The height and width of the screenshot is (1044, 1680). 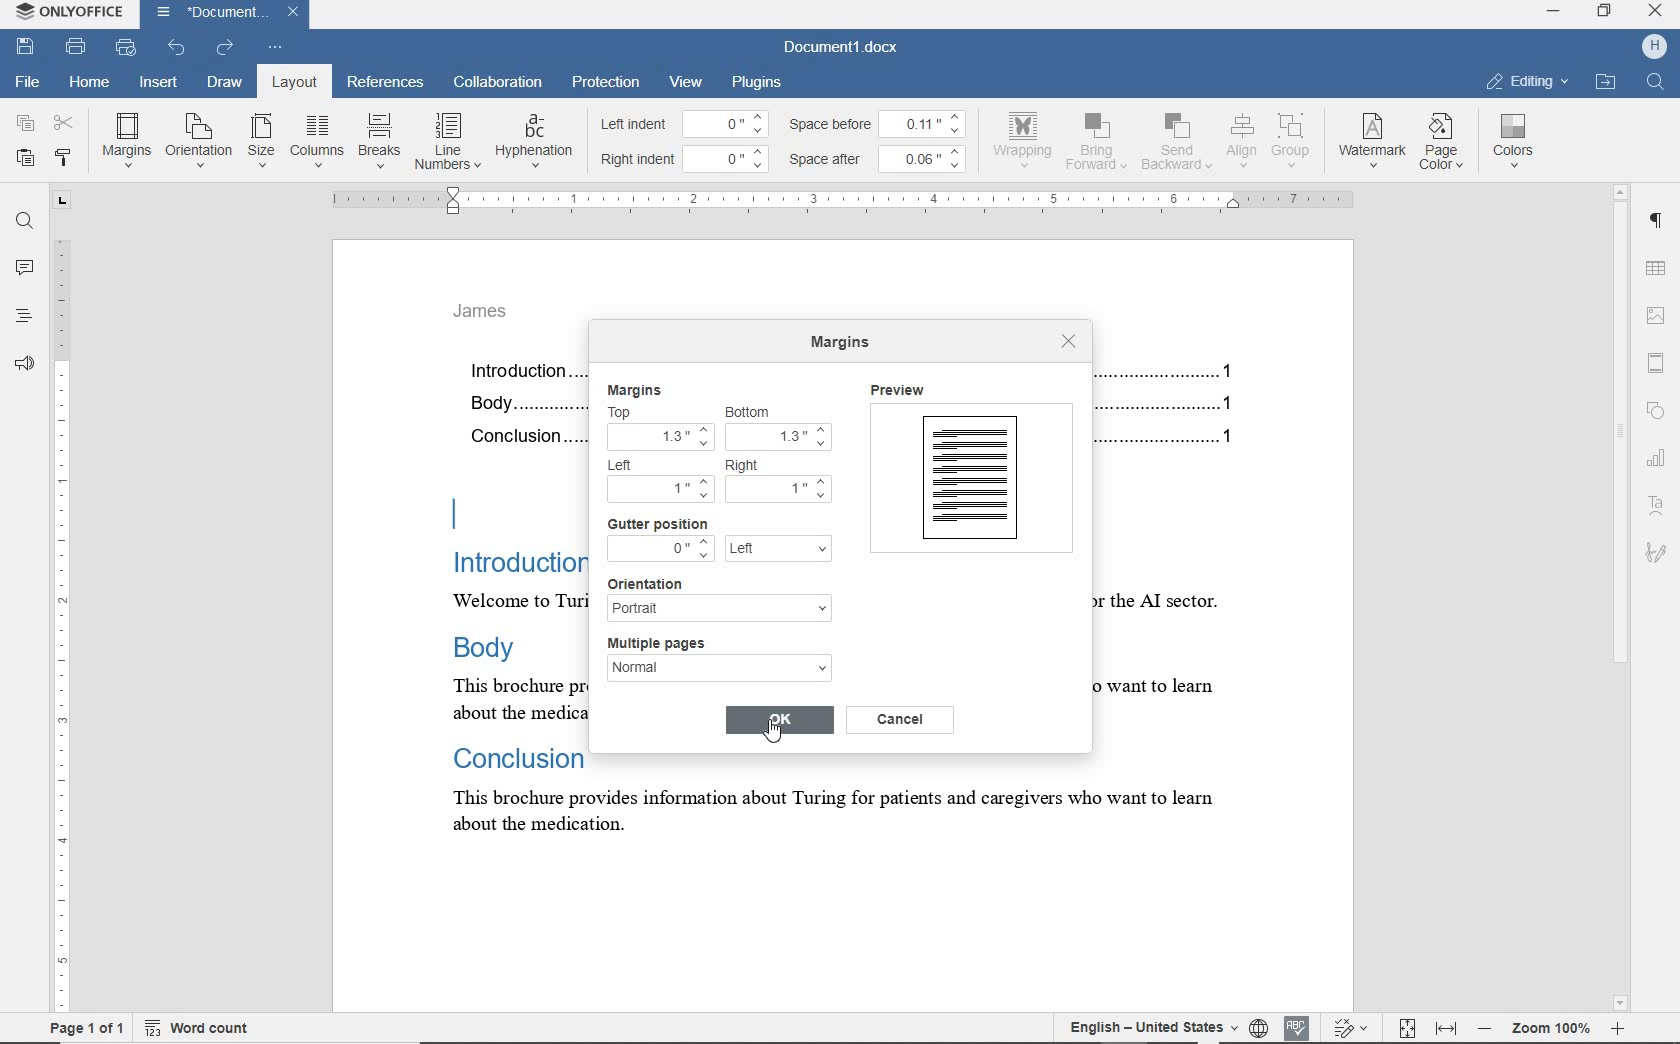 I want to click on top, so click(x=631, y=412).